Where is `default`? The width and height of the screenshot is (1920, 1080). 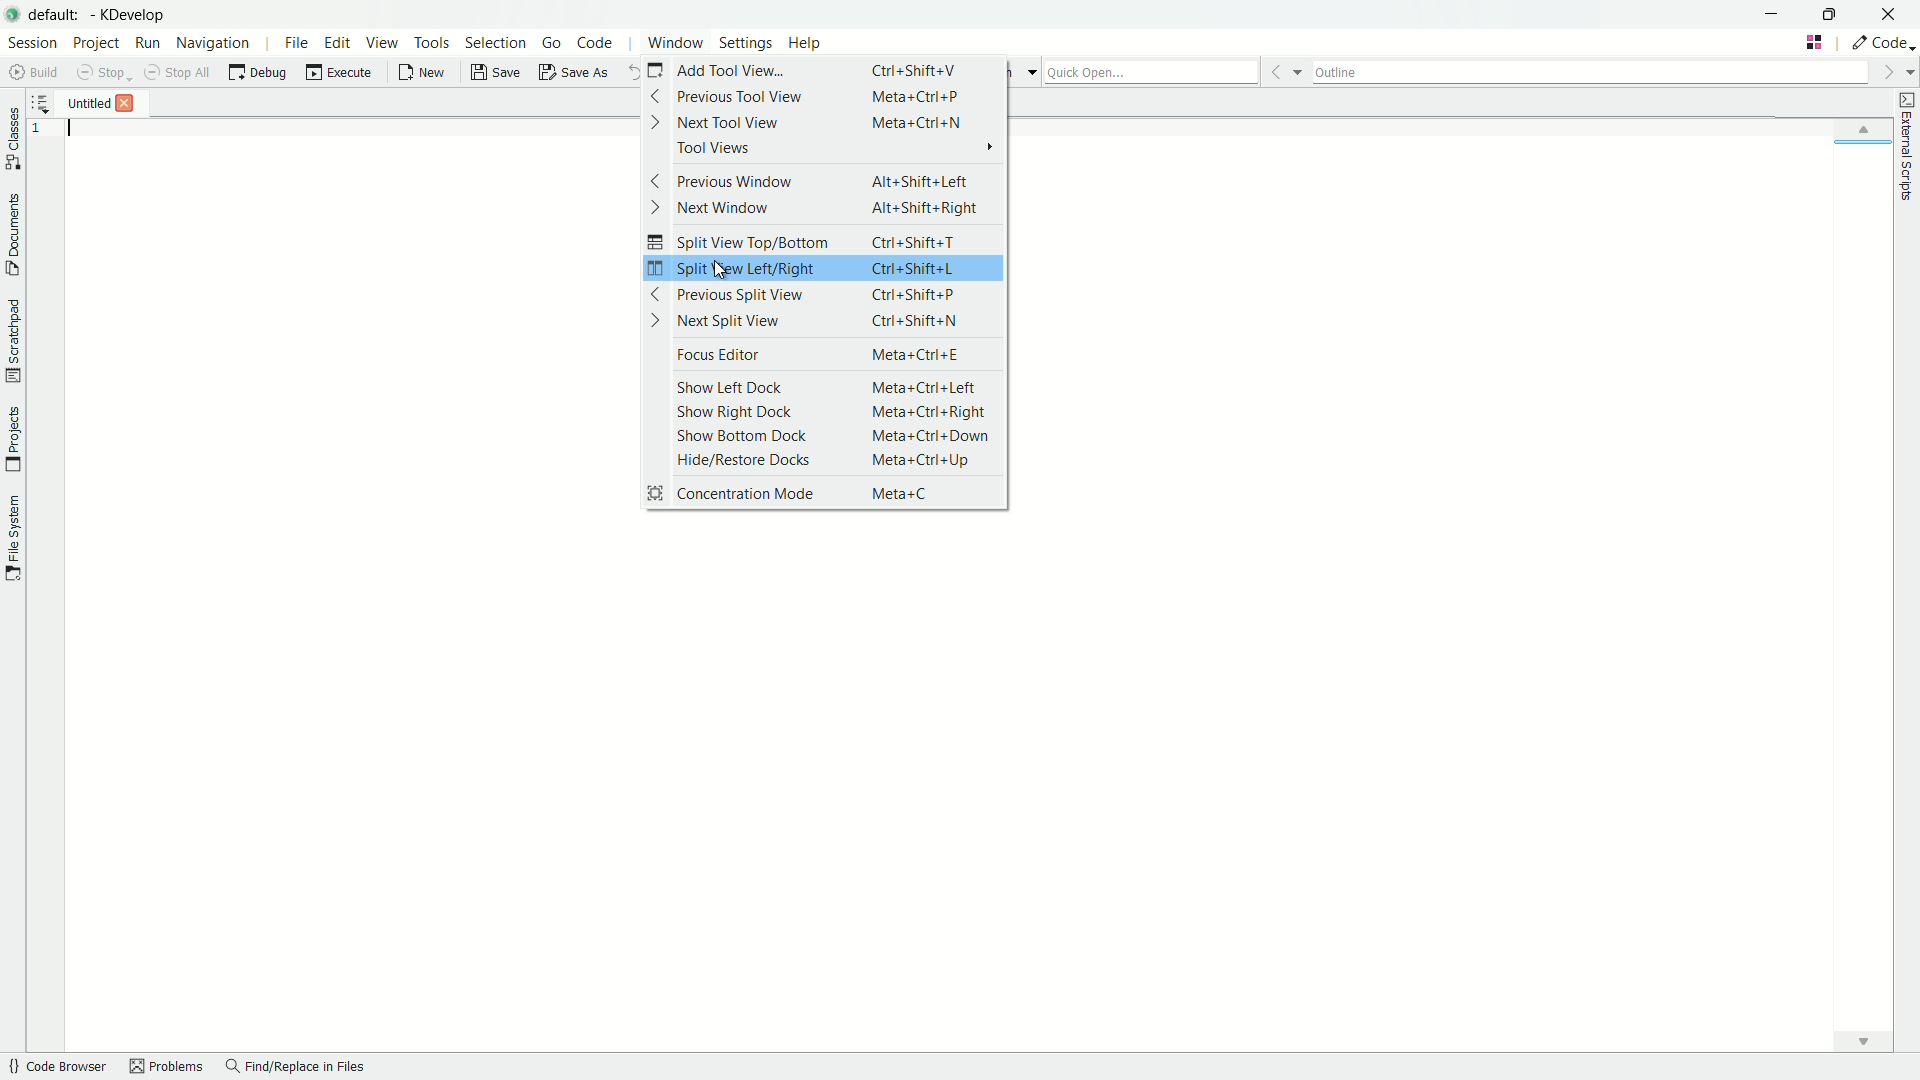 default is located at coordinates (56, 14).